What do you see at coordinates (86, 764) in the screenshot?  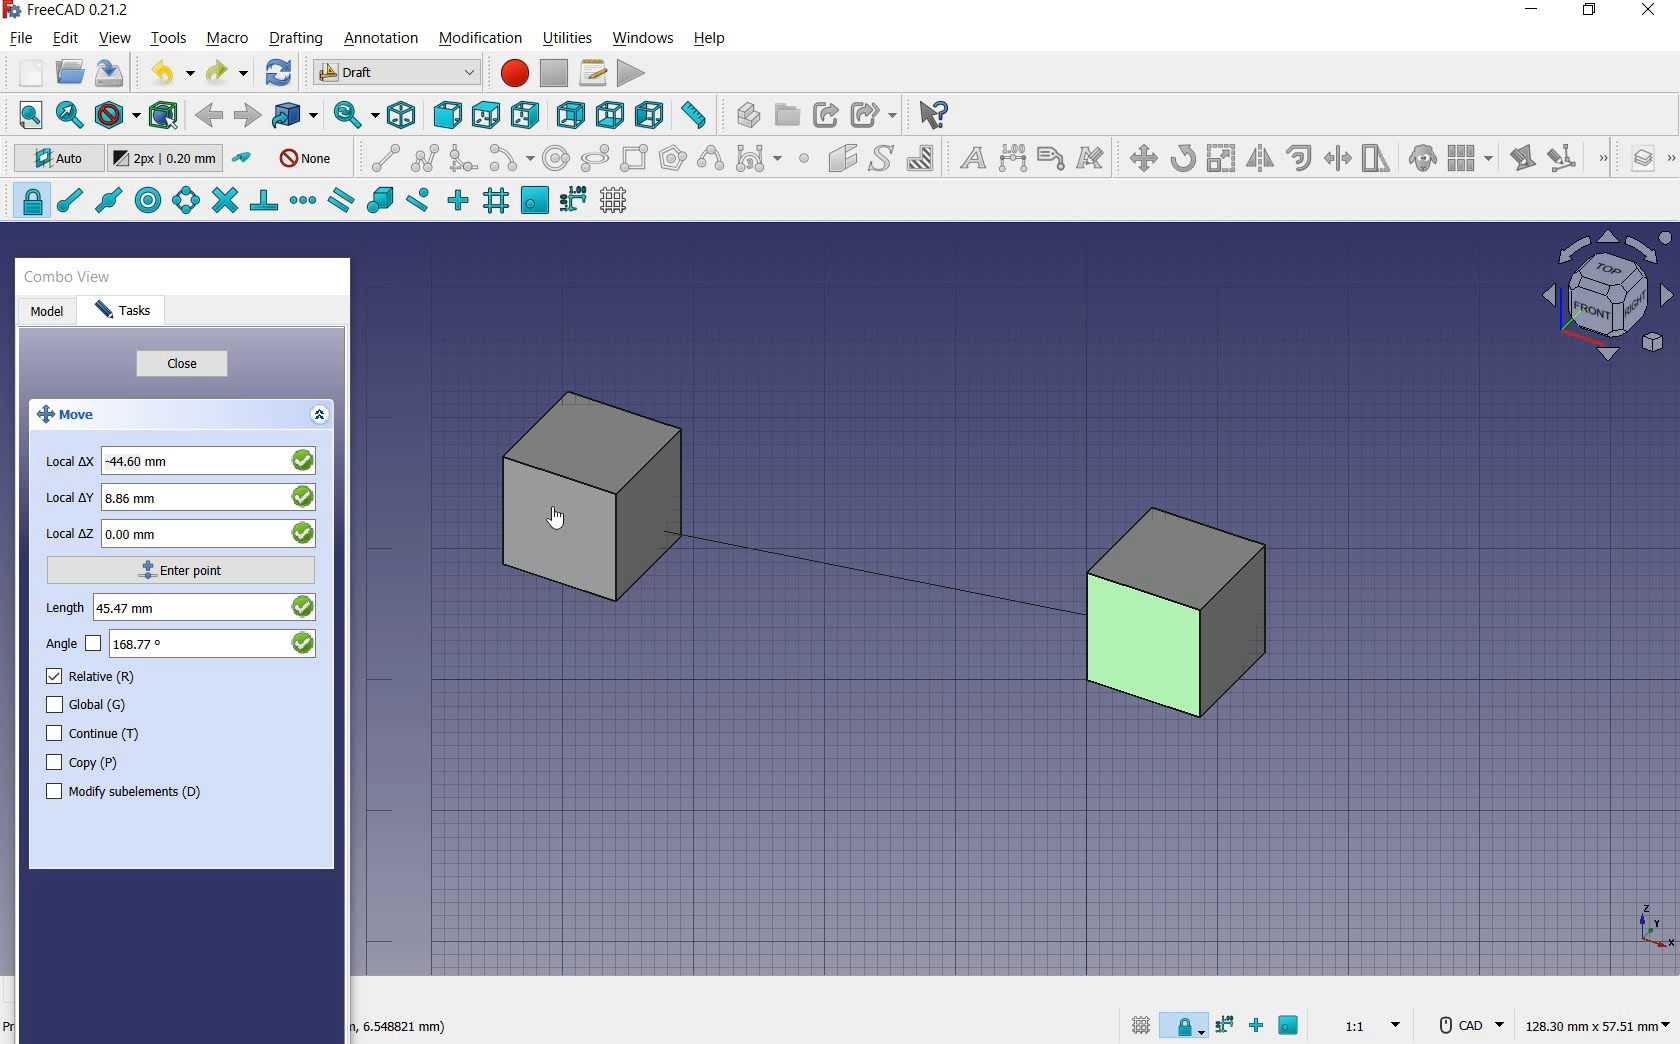 I see `copy` at bounding box center [86, 764].